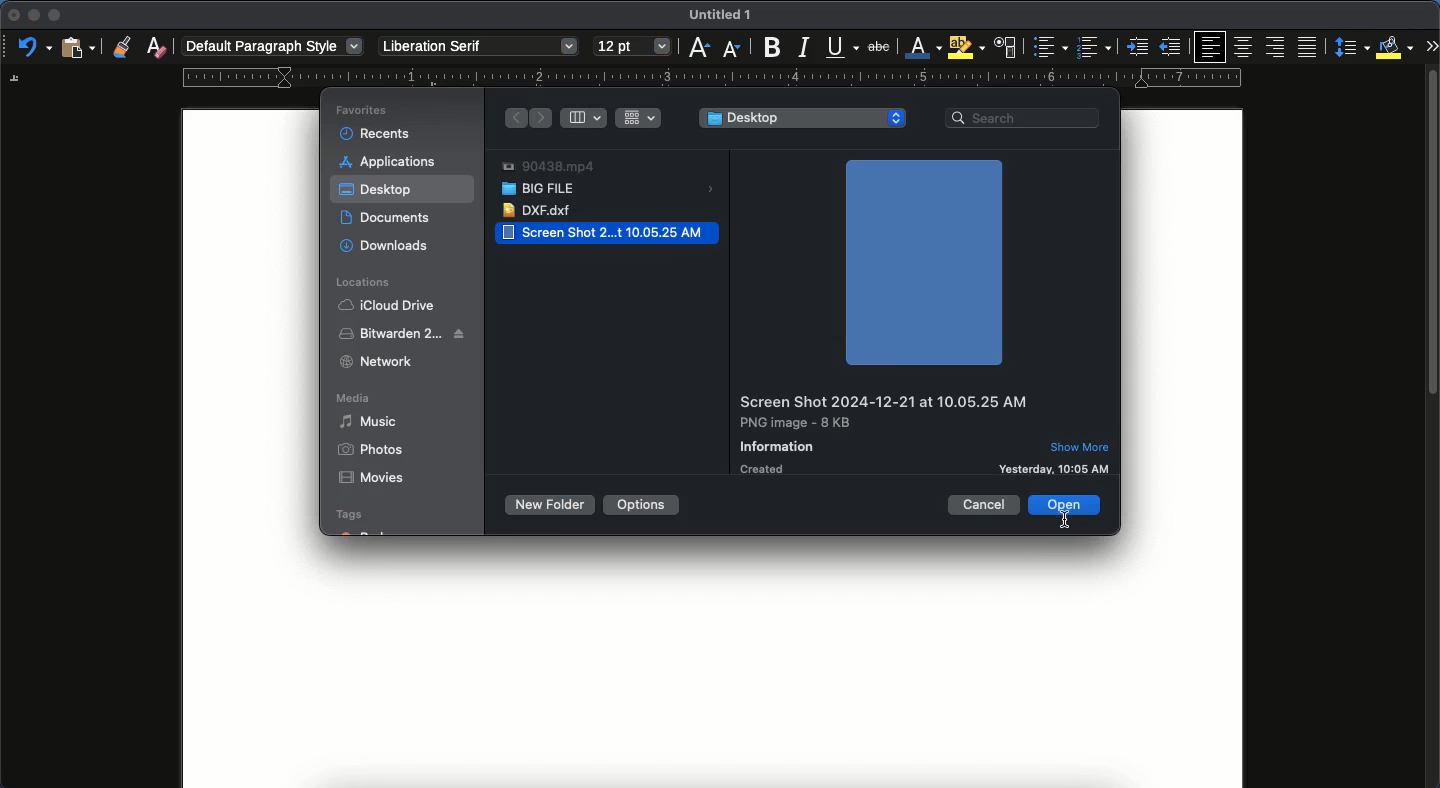 The height and width of the screenshot is (788, 1440). Describe the element at coordinates (922, 263) in the screenshot. I see `image` at that location.